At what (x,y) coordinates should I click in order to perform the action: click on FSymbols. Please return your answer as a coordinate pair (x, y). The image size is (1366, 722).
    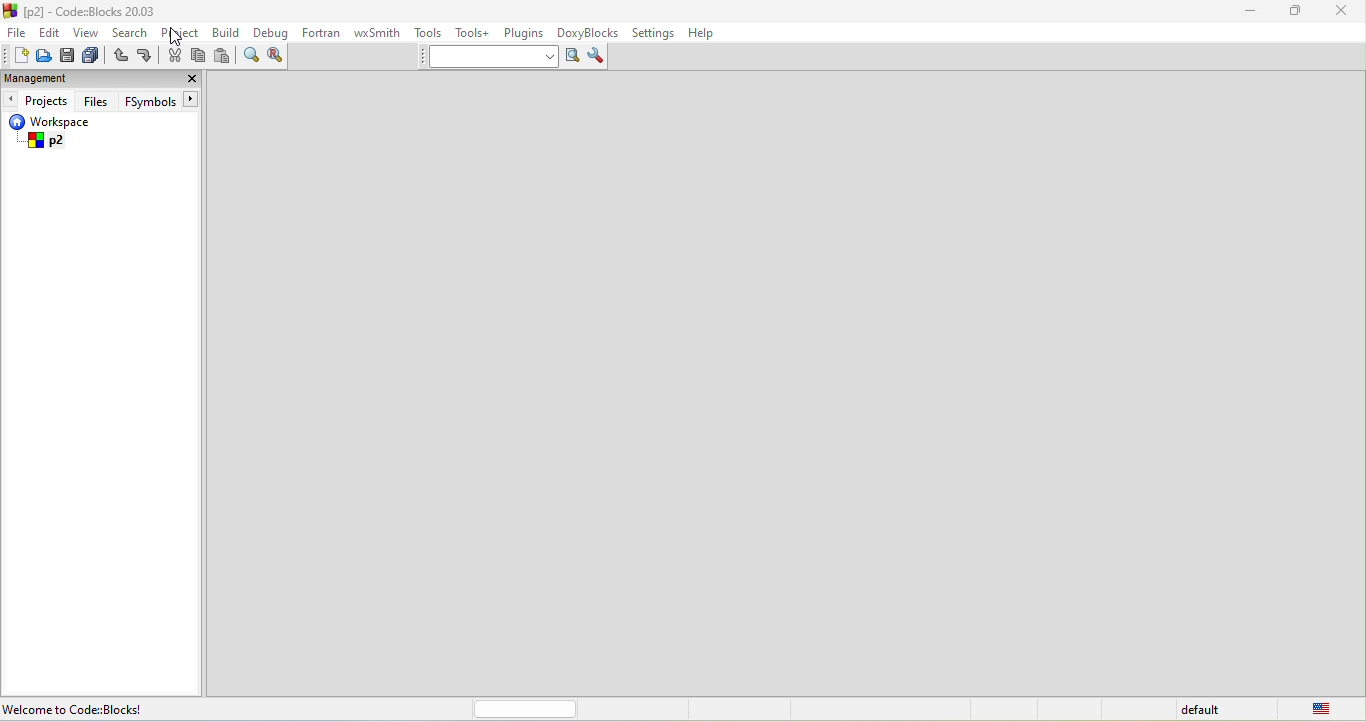
    Looking at the image, I should click on (163, 101).